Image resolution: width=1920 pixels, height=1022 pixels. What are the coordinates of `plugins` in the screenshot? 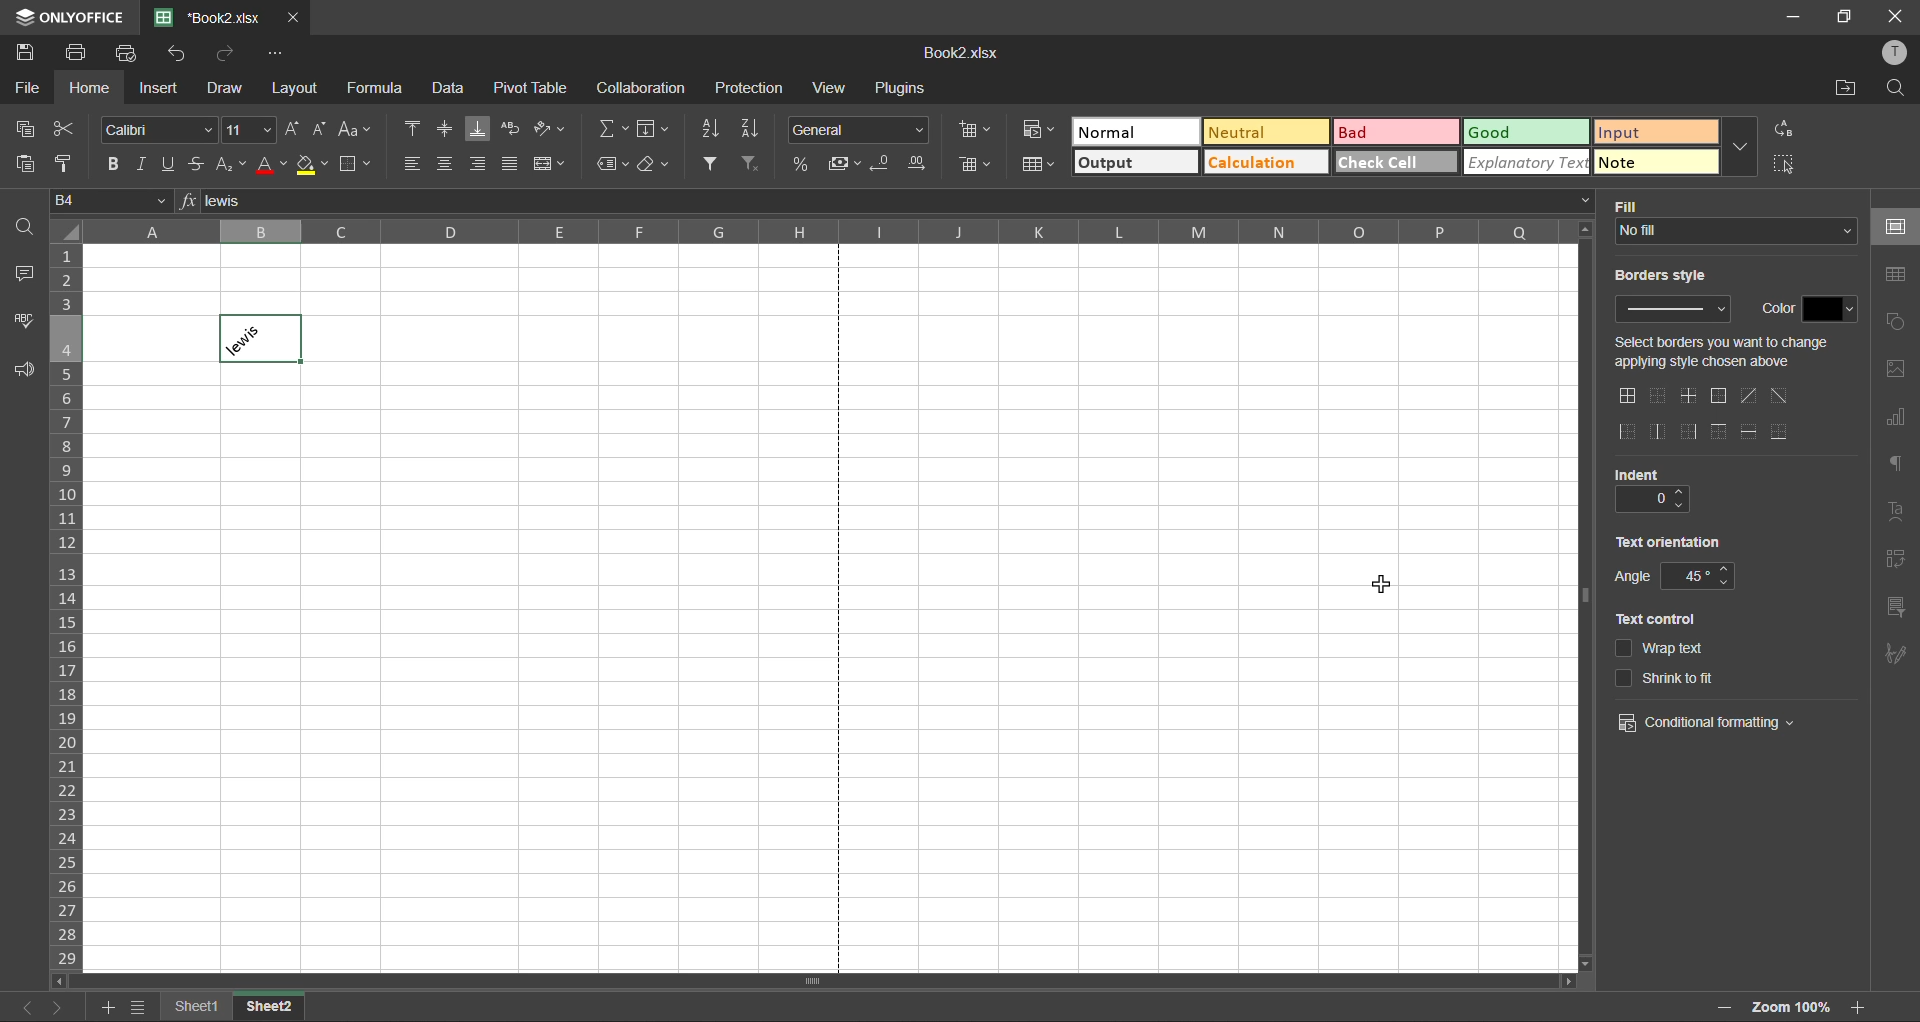 It's located at (903, 88).